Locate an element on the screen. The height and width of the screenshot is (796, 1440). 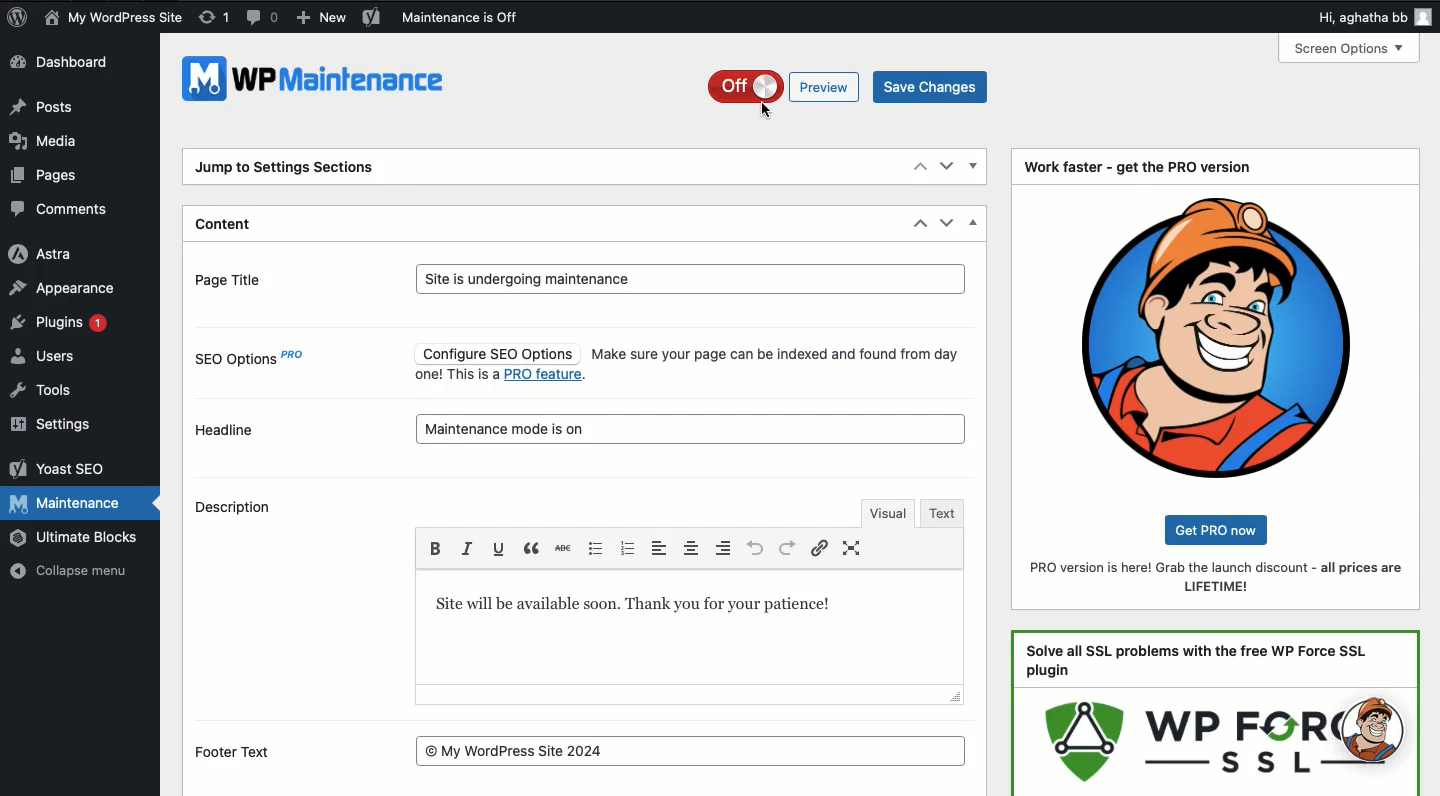
Full screen is located at coordinates (855, 548).